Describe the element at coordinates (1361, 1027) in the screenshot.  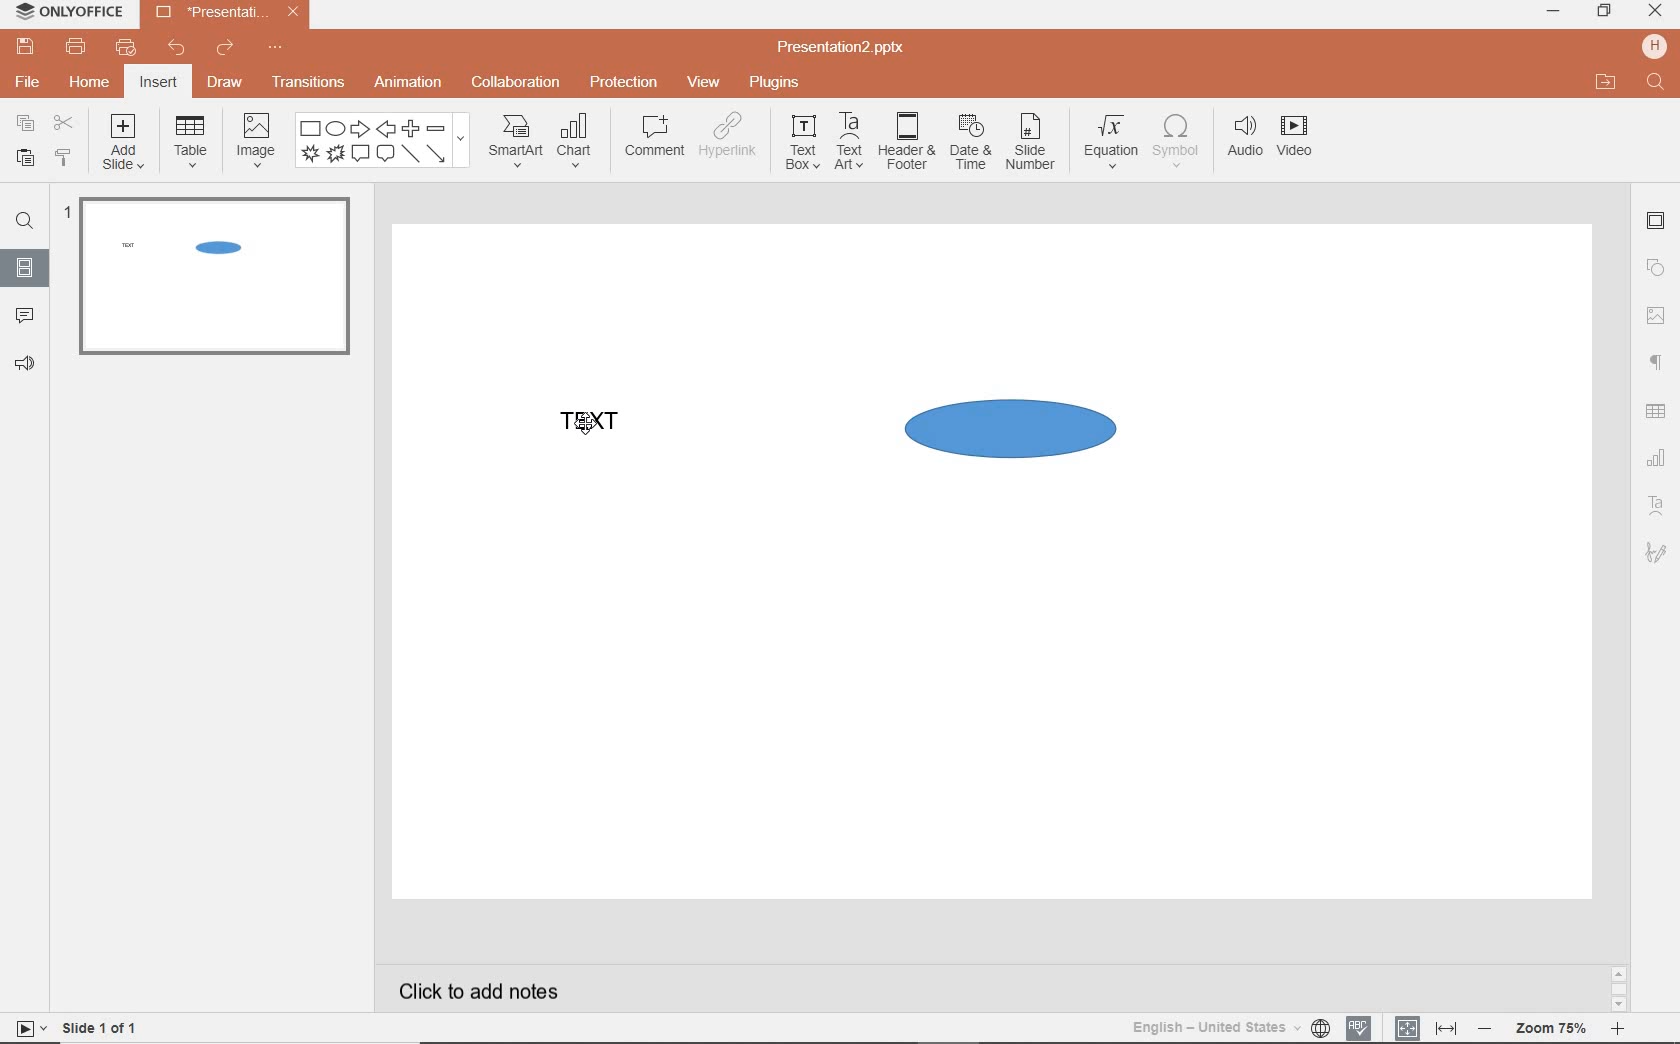
I see `SPELL CHECKING` at that location.